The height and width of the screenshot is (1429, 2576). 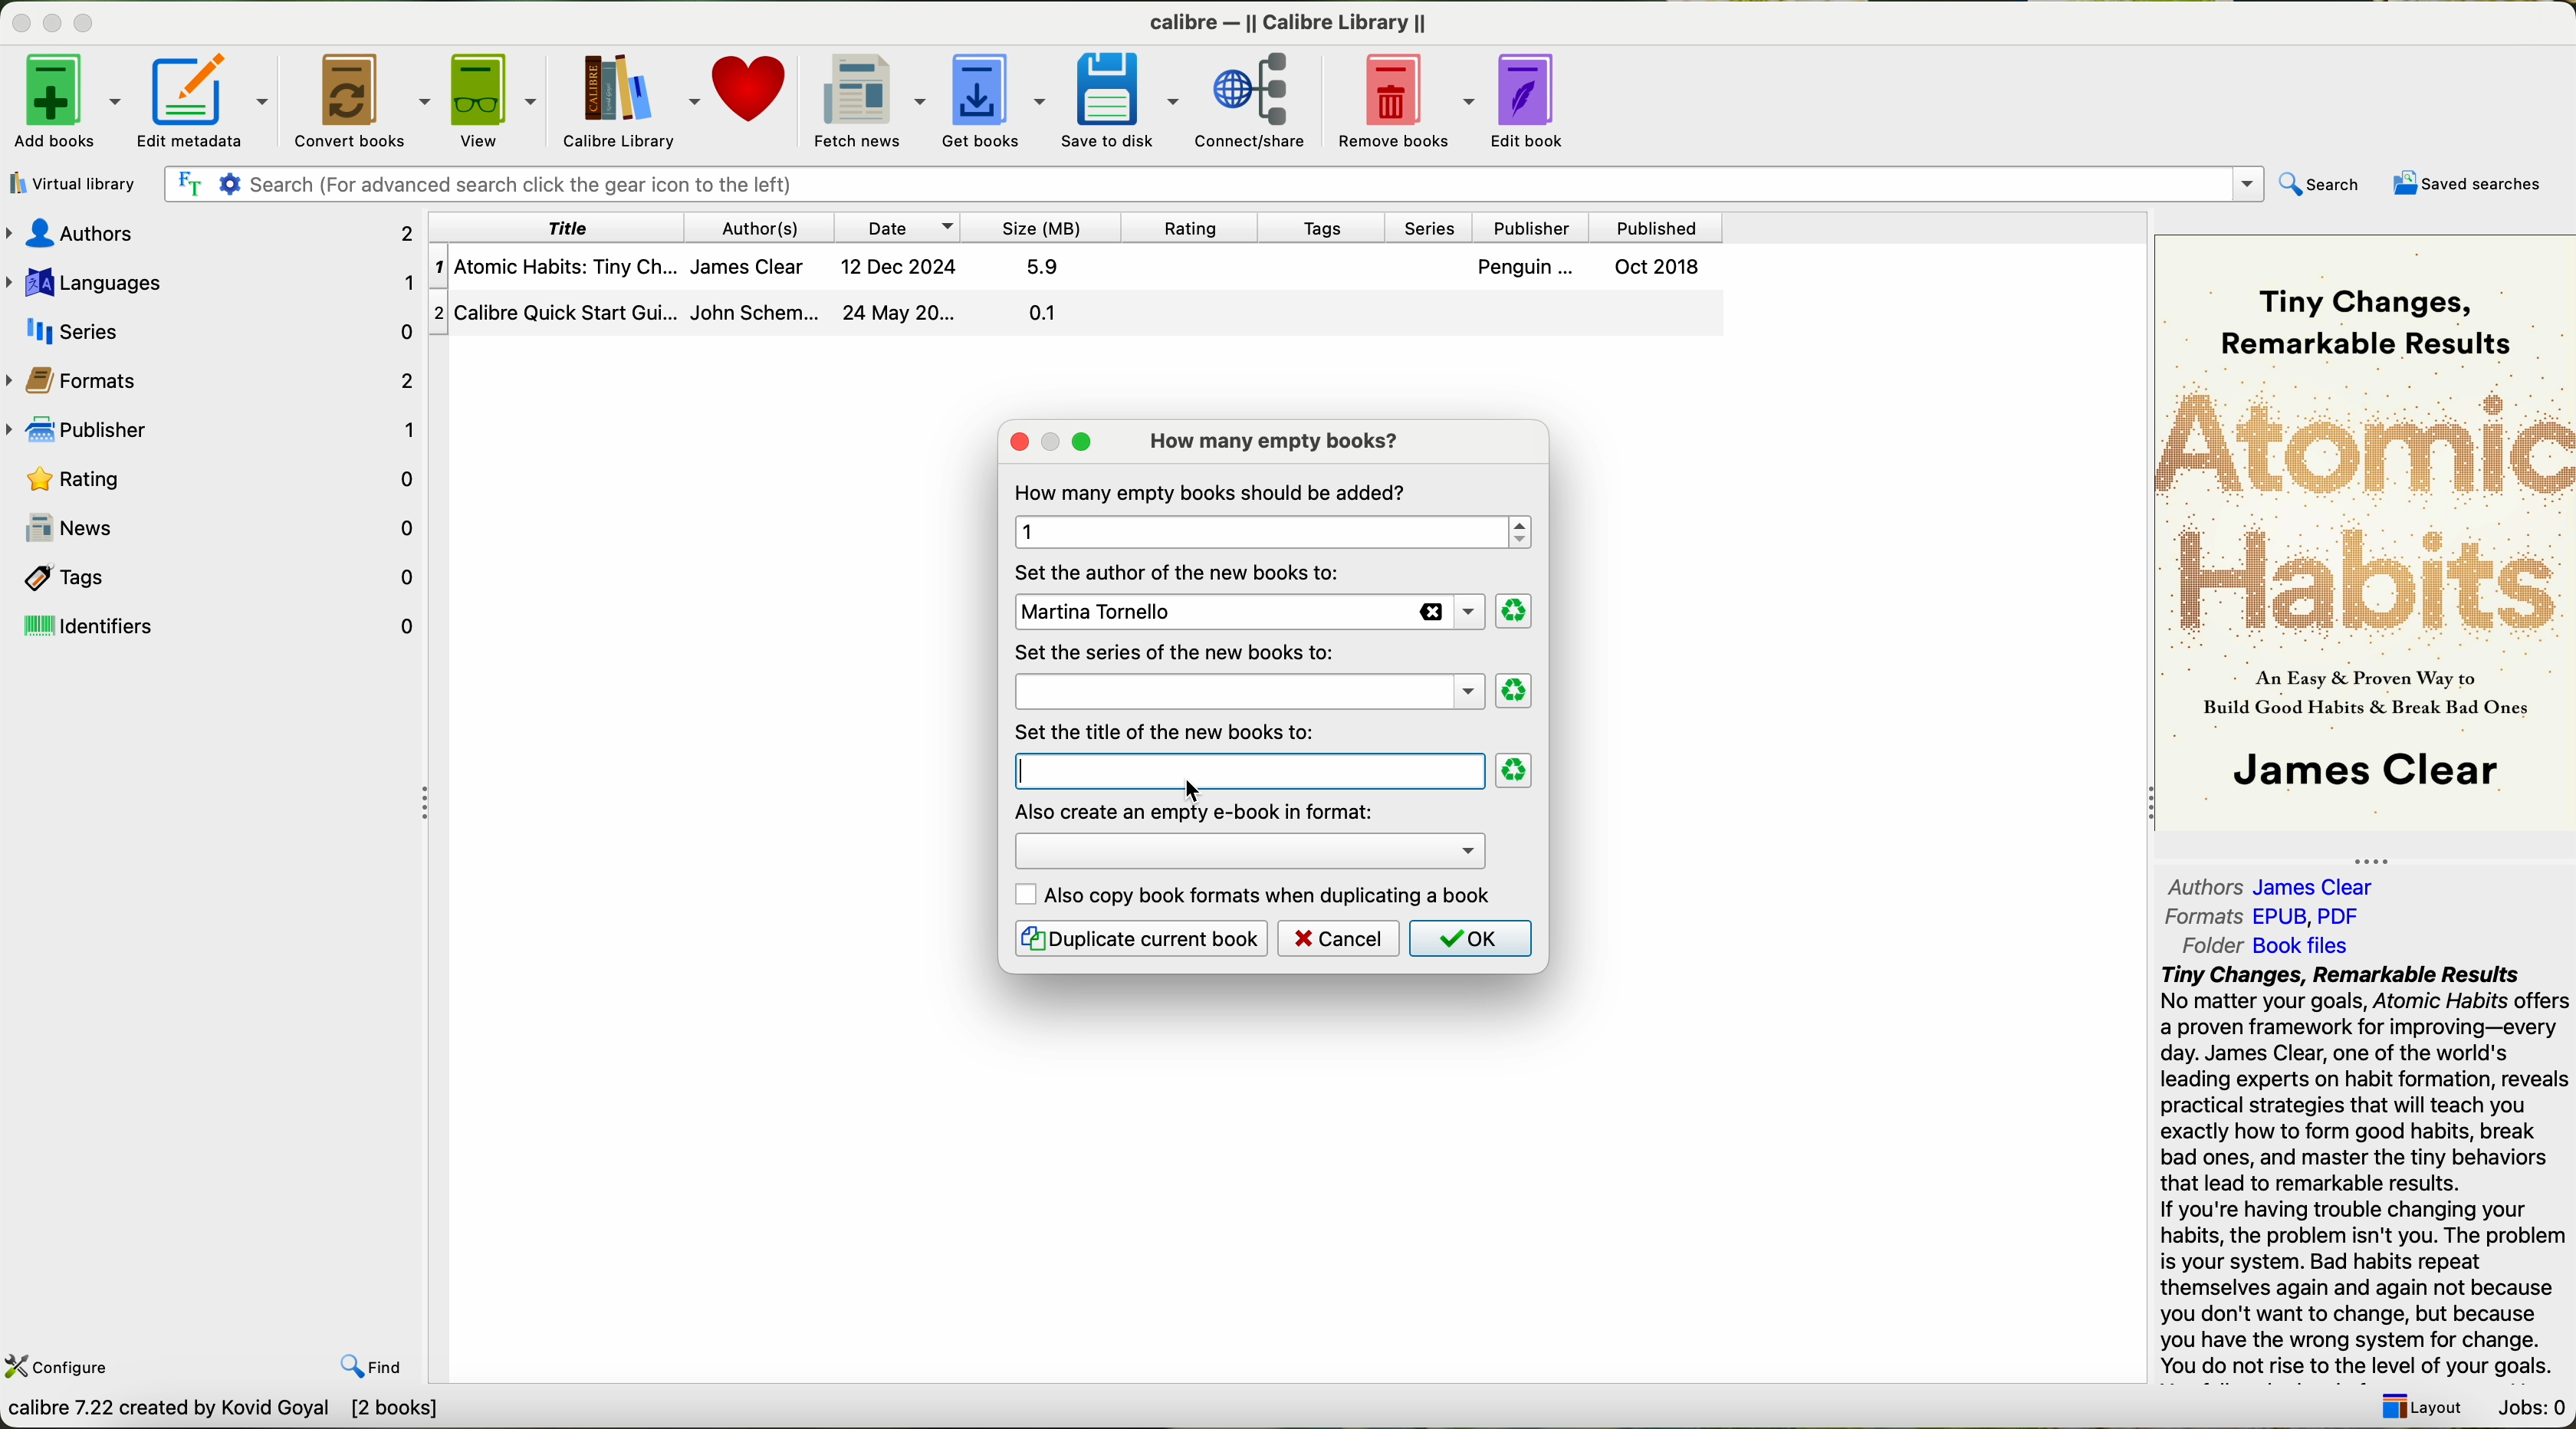 What do you see at coordinates (1331, 227) in the screenshot?
I see `tags` at bounding box center [1331, 227].